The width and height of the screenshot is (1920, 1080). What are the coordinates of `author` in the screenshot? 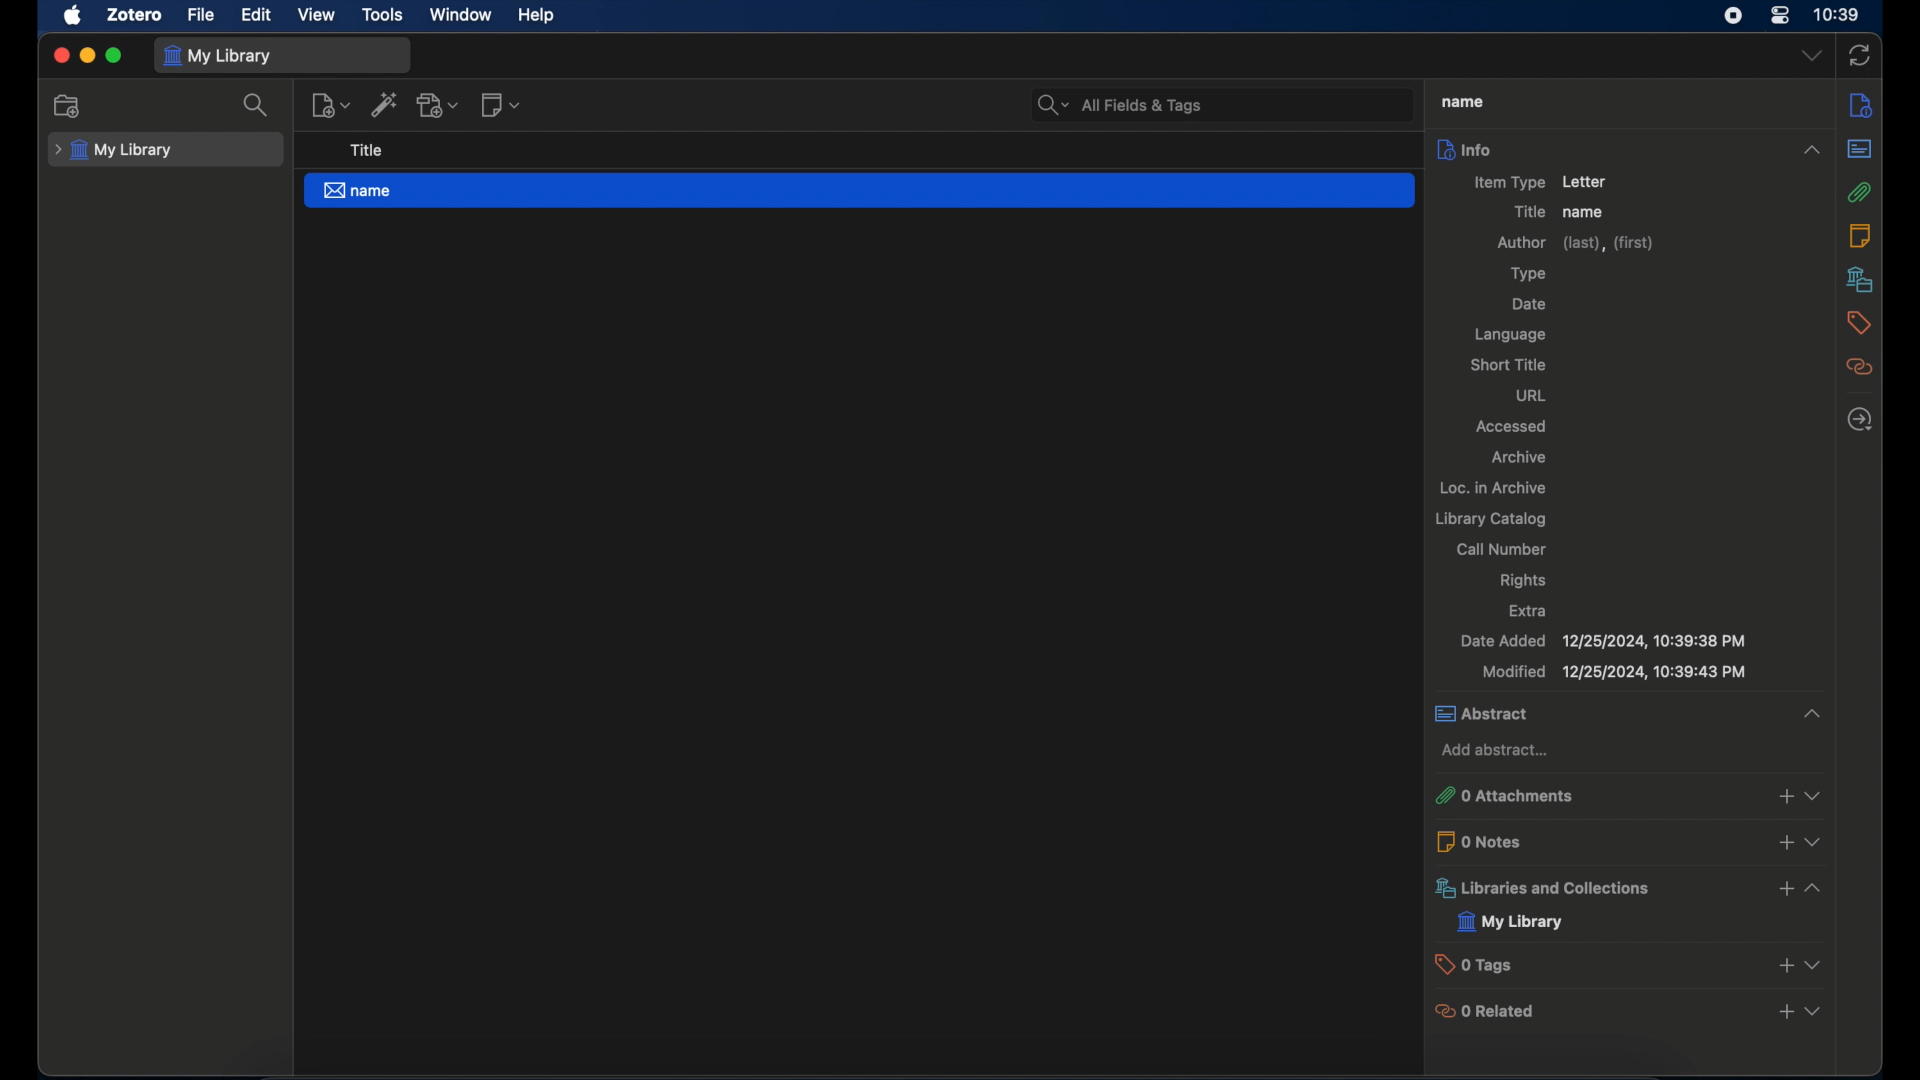 It's located at (1574, 243).